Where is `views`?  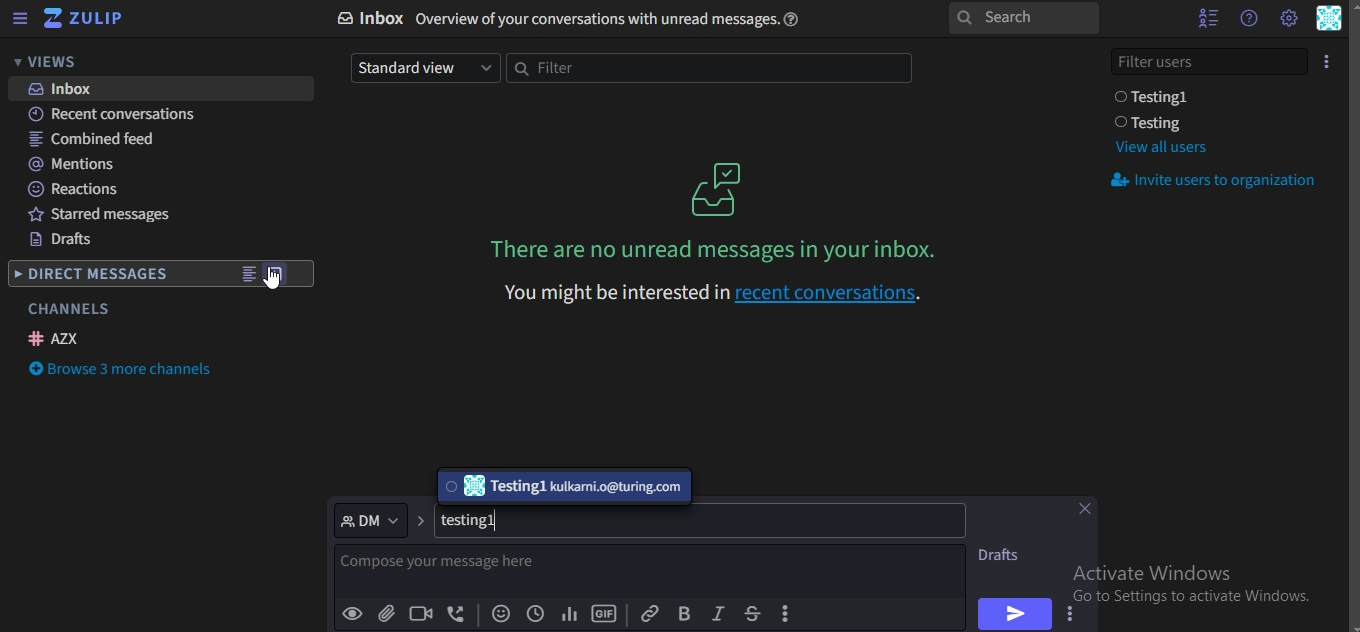
views is located at coordinates (55, 62).